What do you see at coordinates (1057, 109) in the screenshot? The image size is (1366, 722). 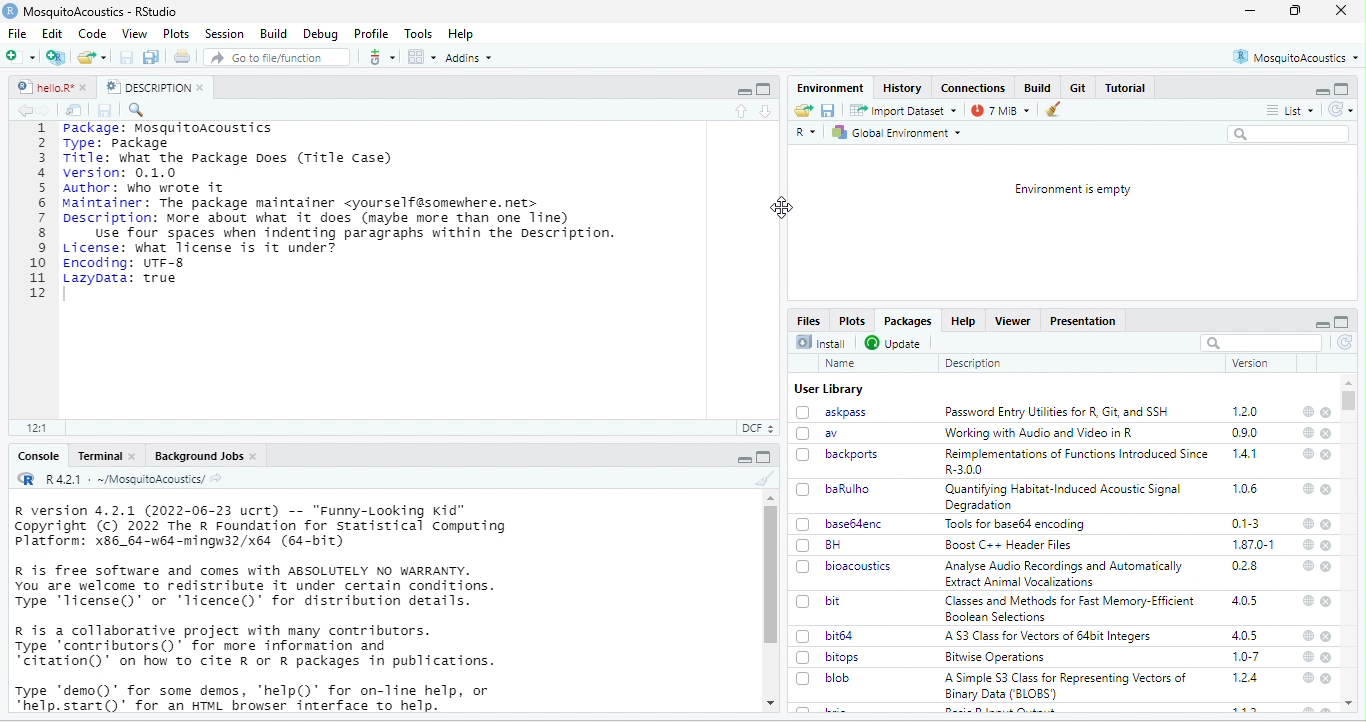 I see `Clear workspace` at bounding box center [1057, 109].